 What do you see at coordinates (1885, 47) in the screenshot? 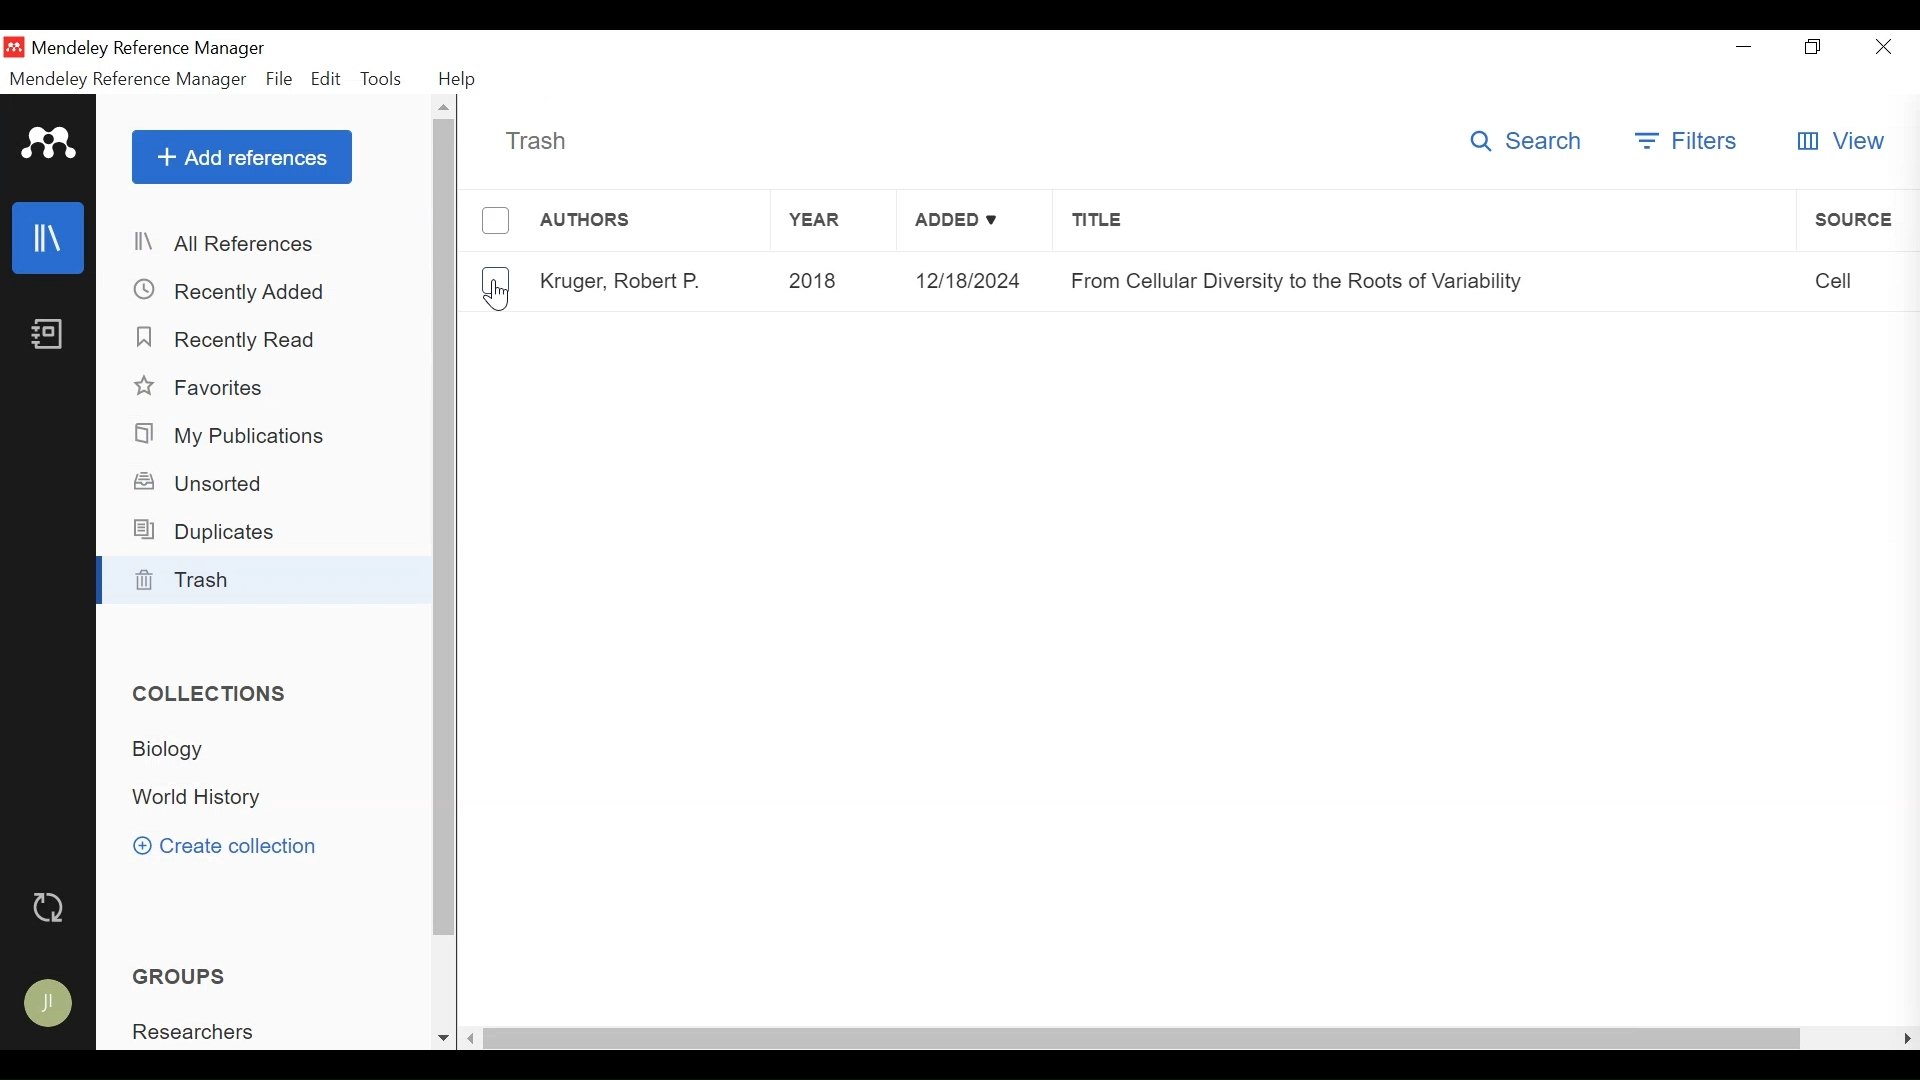
I see `Close` at bounding box center [1885, 47].